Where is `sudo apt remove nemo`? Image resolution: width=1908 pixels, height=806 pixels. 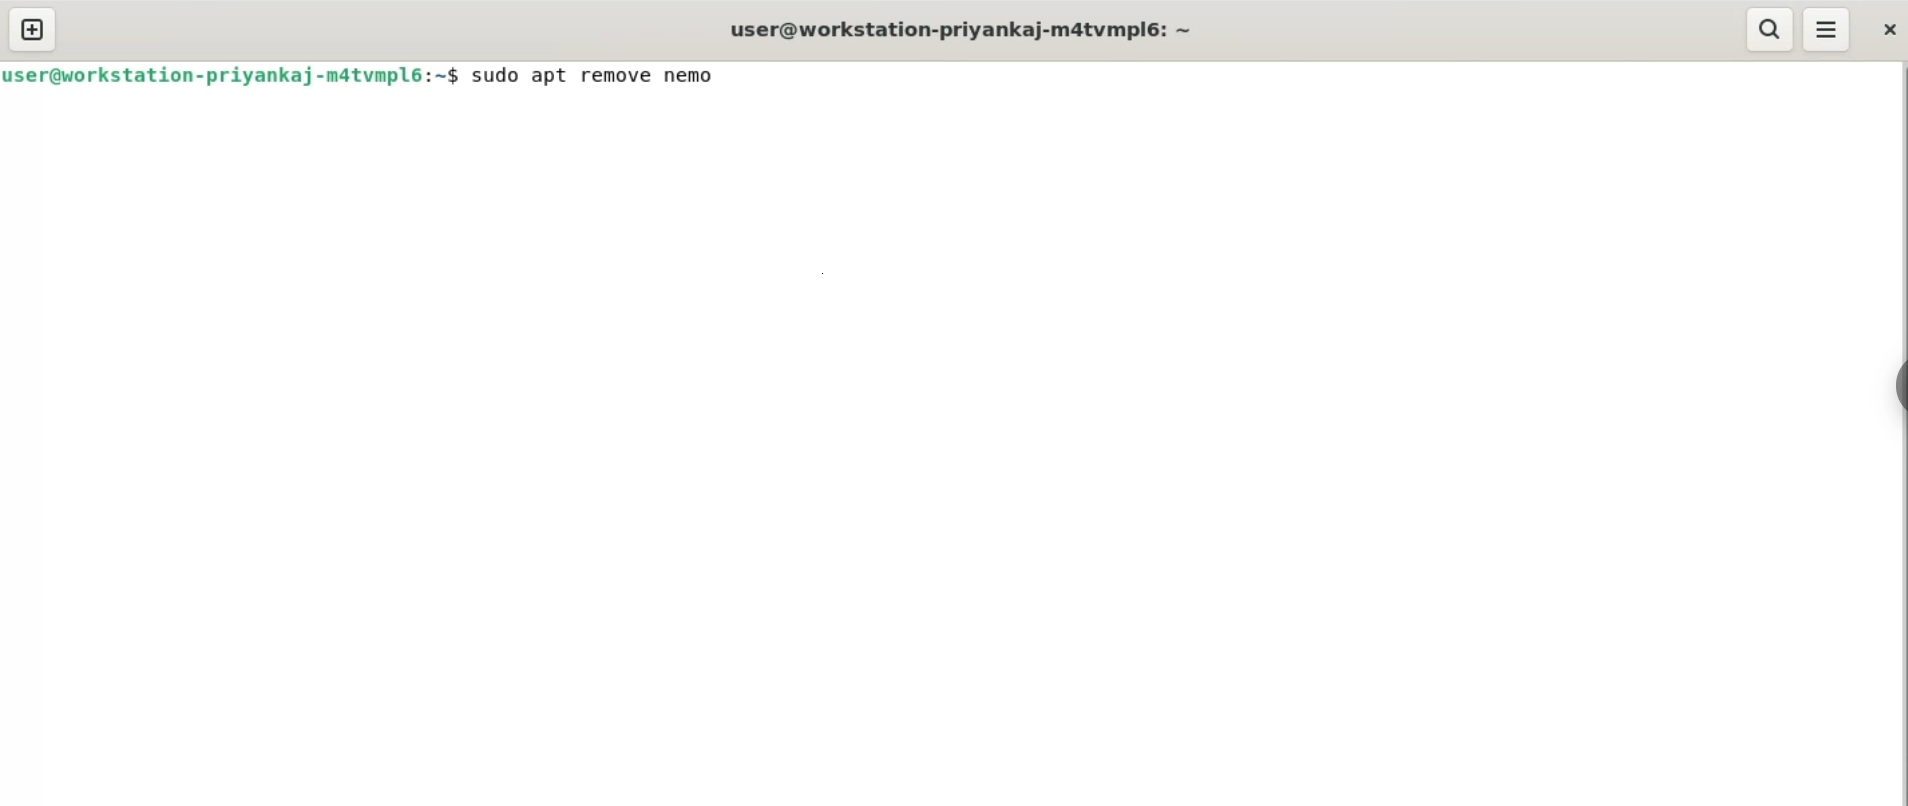
sudo apt remove nemo is located at coordinates (604, 75).